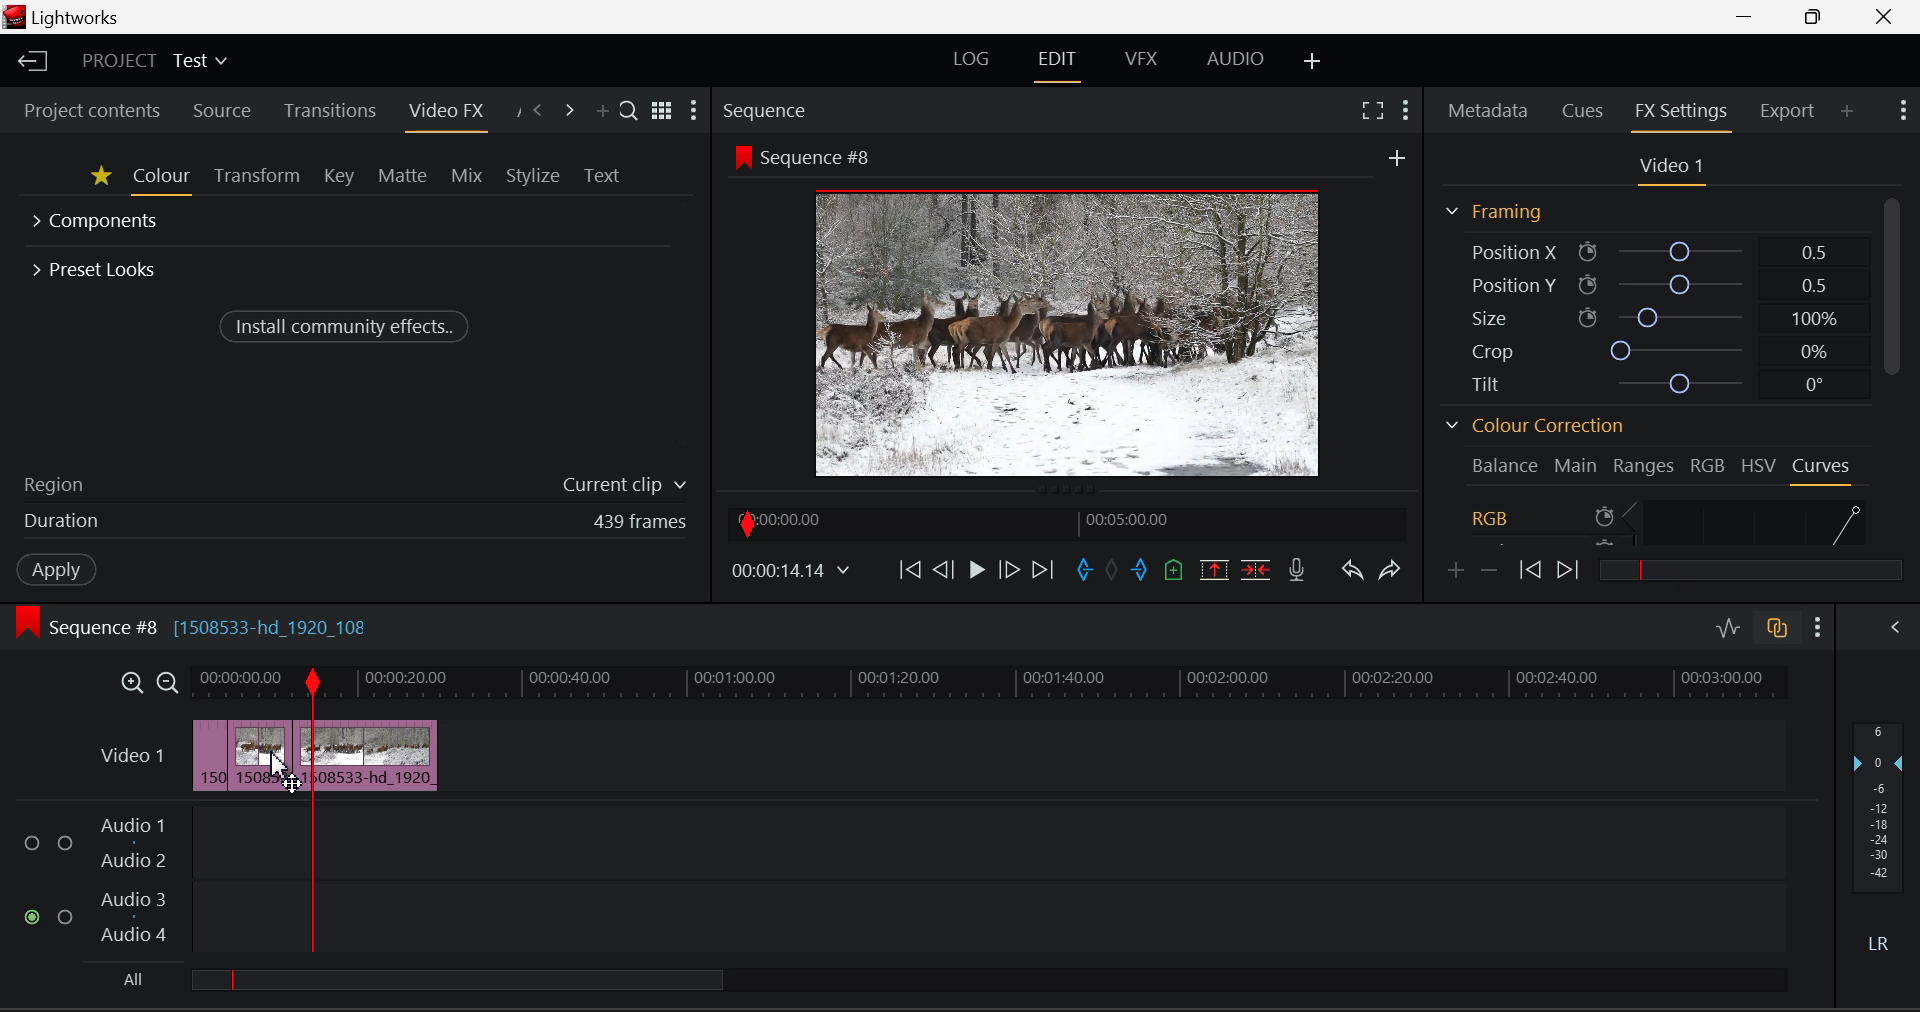 This screenshot has width=1920, height=1012. I want to click on Timeline Zoom In, so click(131, 685).